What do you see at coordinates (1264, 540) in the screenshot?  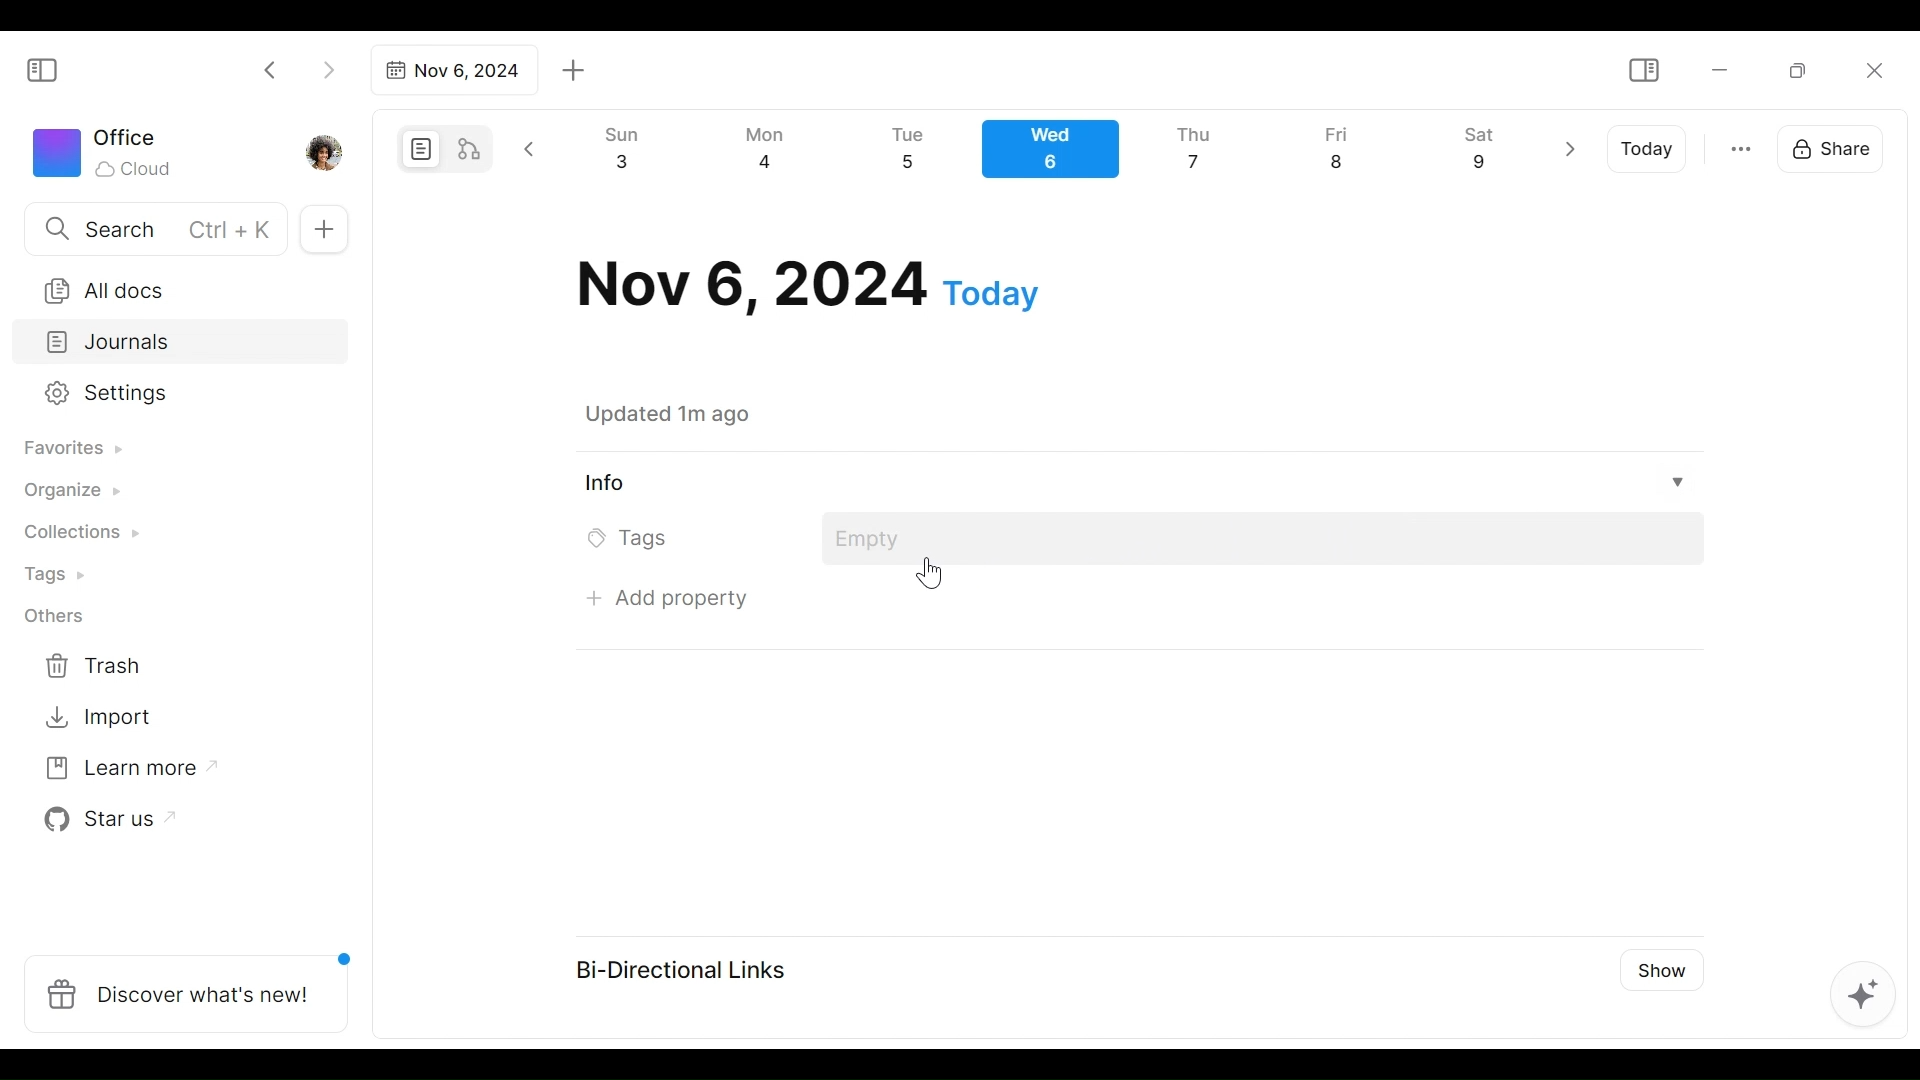 I see `Tag Field` at bounding box center [1264, 540].